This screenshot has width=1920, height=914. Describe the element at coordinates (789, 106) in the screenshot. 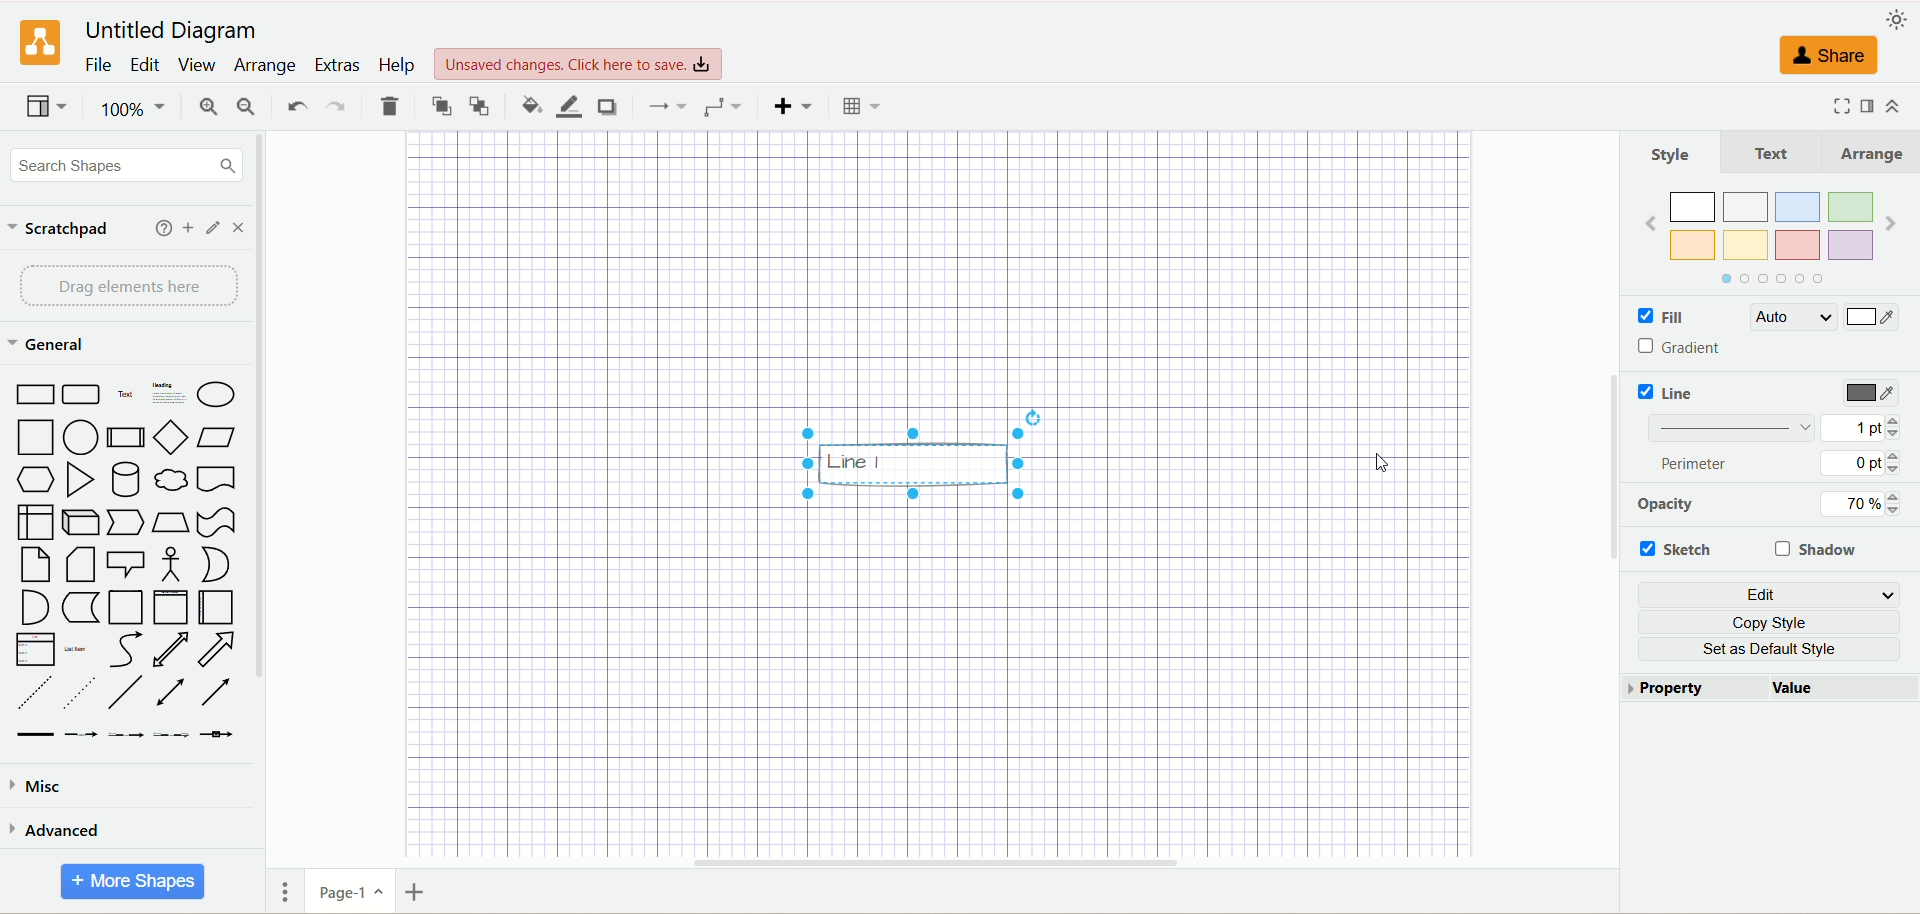

I see `insert` at that location.